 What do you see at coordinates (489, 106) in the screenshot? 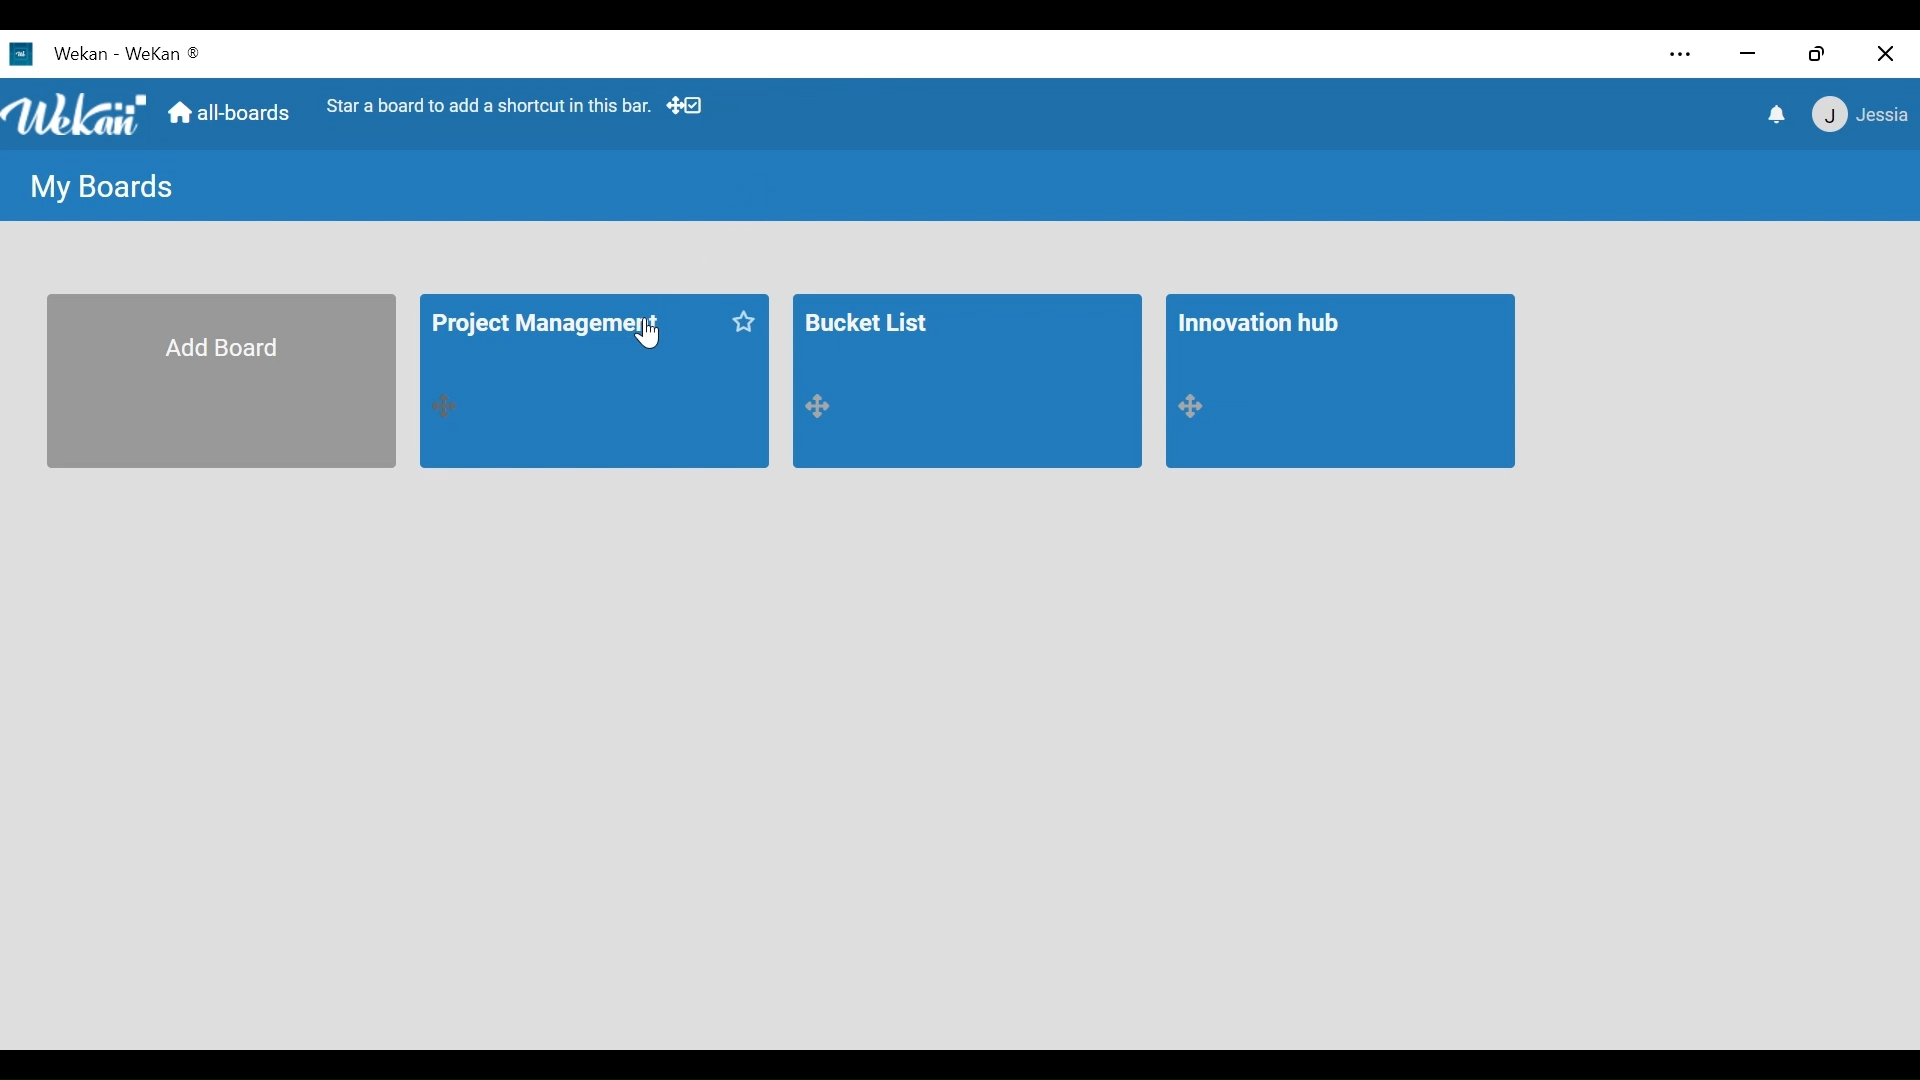
I see `Star a board to add a shortcut in this bar` at bounding box center [489, 106].